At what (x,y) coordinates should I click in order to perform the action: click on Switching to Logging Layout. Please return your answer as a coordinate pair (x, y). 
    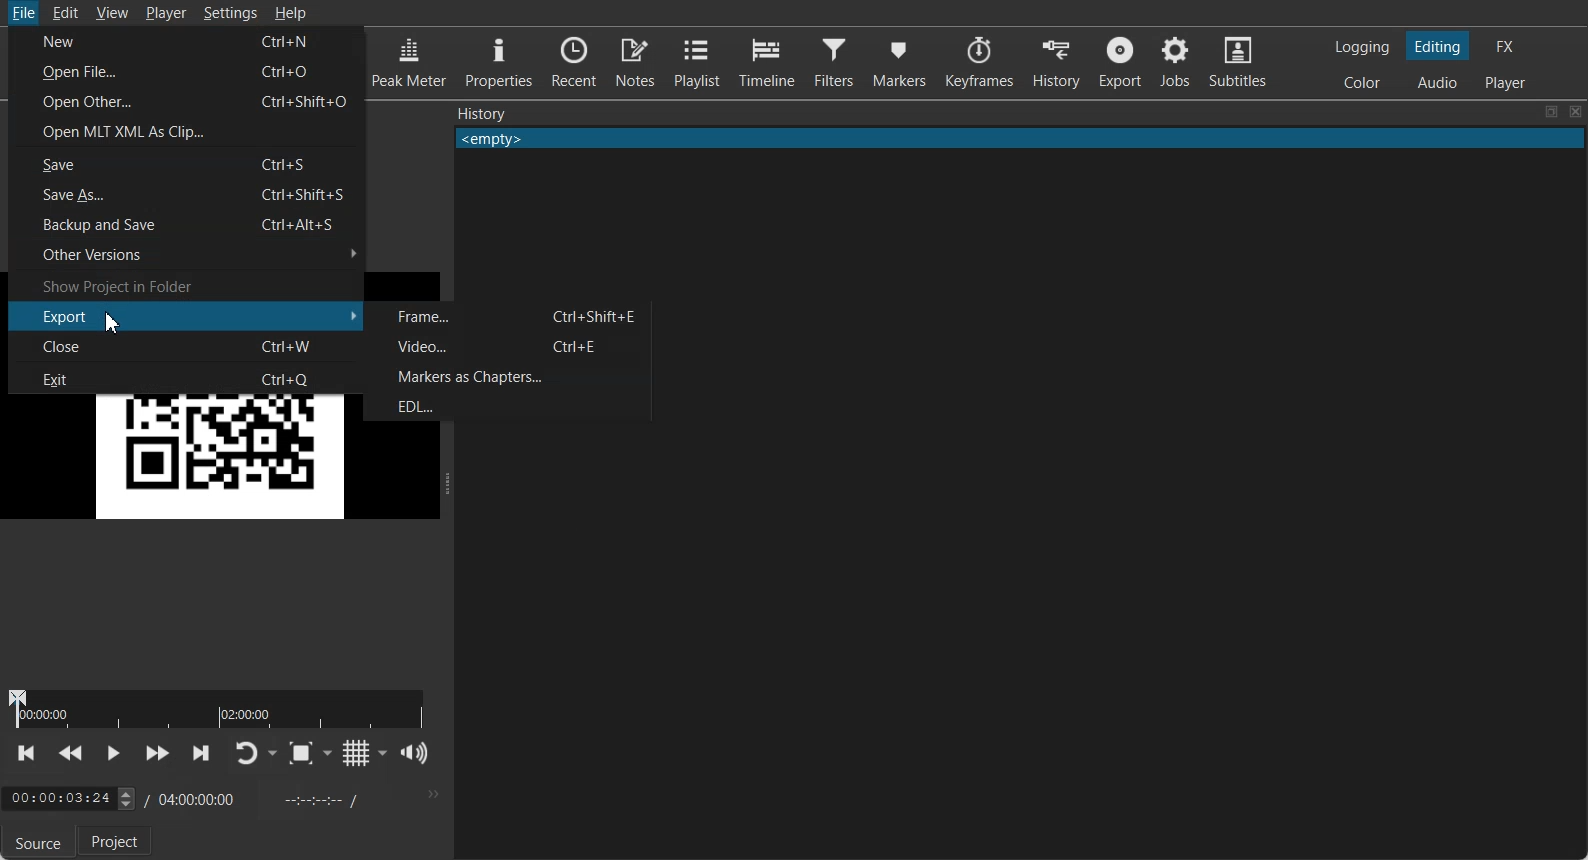
    Looking at the image, I should click on (1361, 47).